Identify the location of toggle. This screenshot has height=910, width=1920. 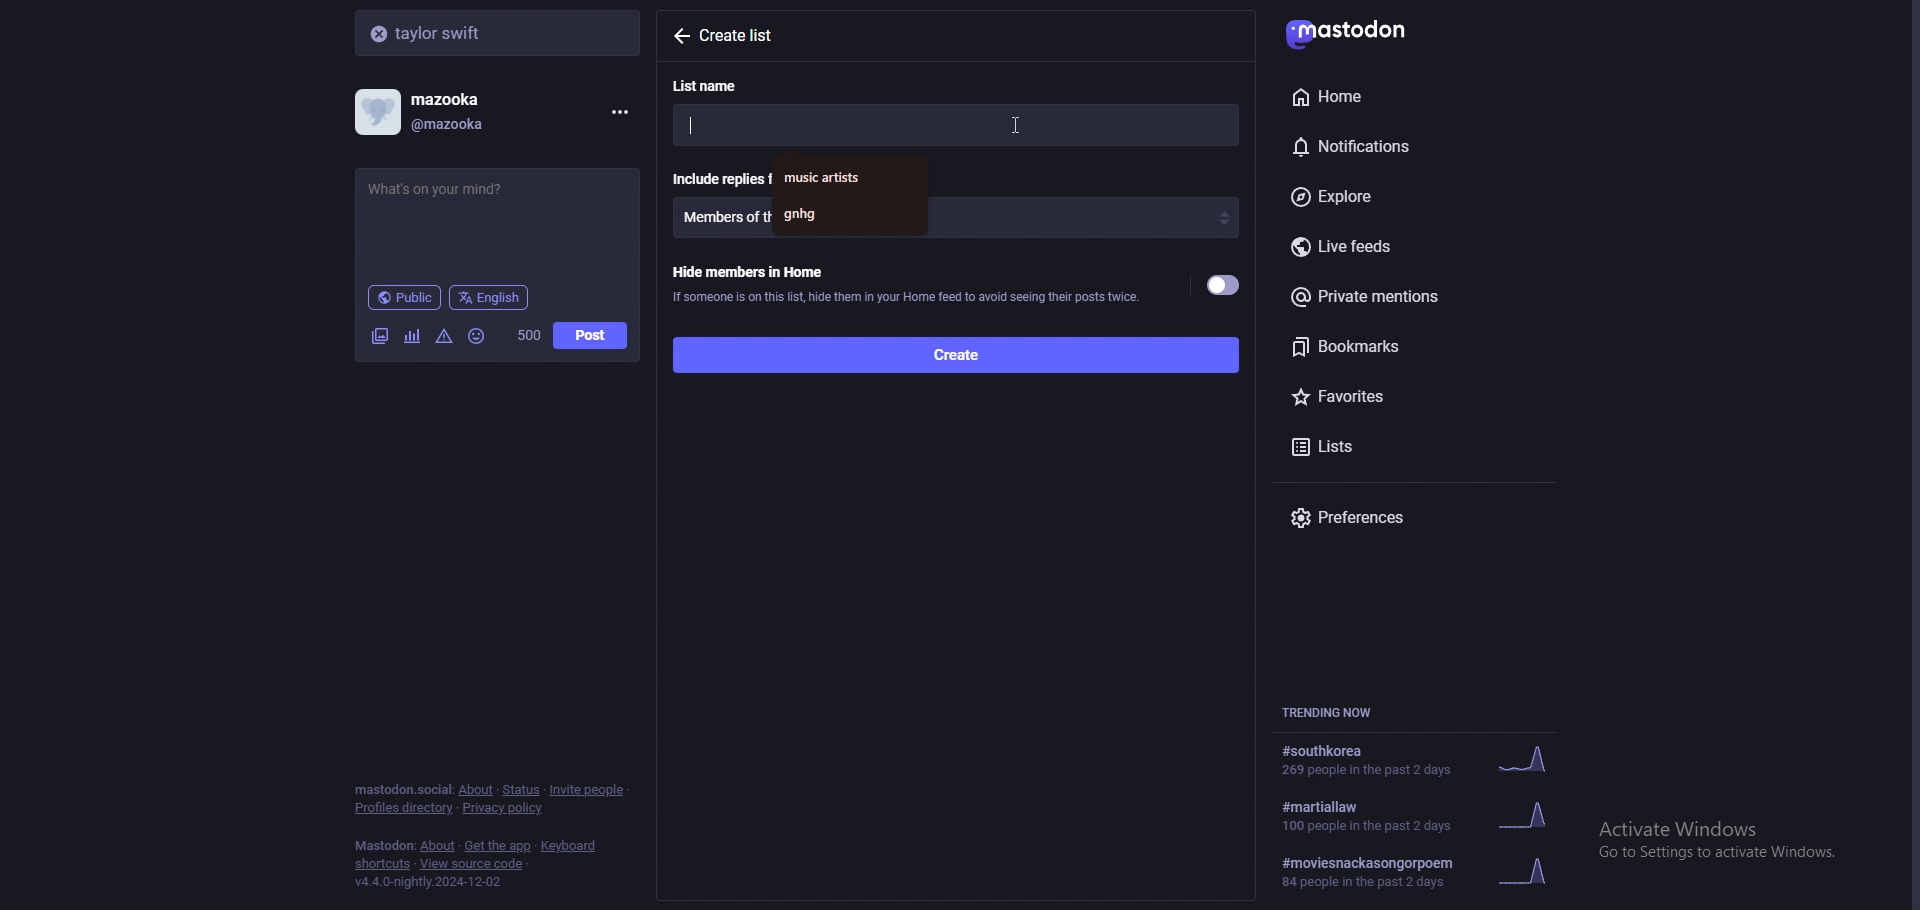
(1225, 286).